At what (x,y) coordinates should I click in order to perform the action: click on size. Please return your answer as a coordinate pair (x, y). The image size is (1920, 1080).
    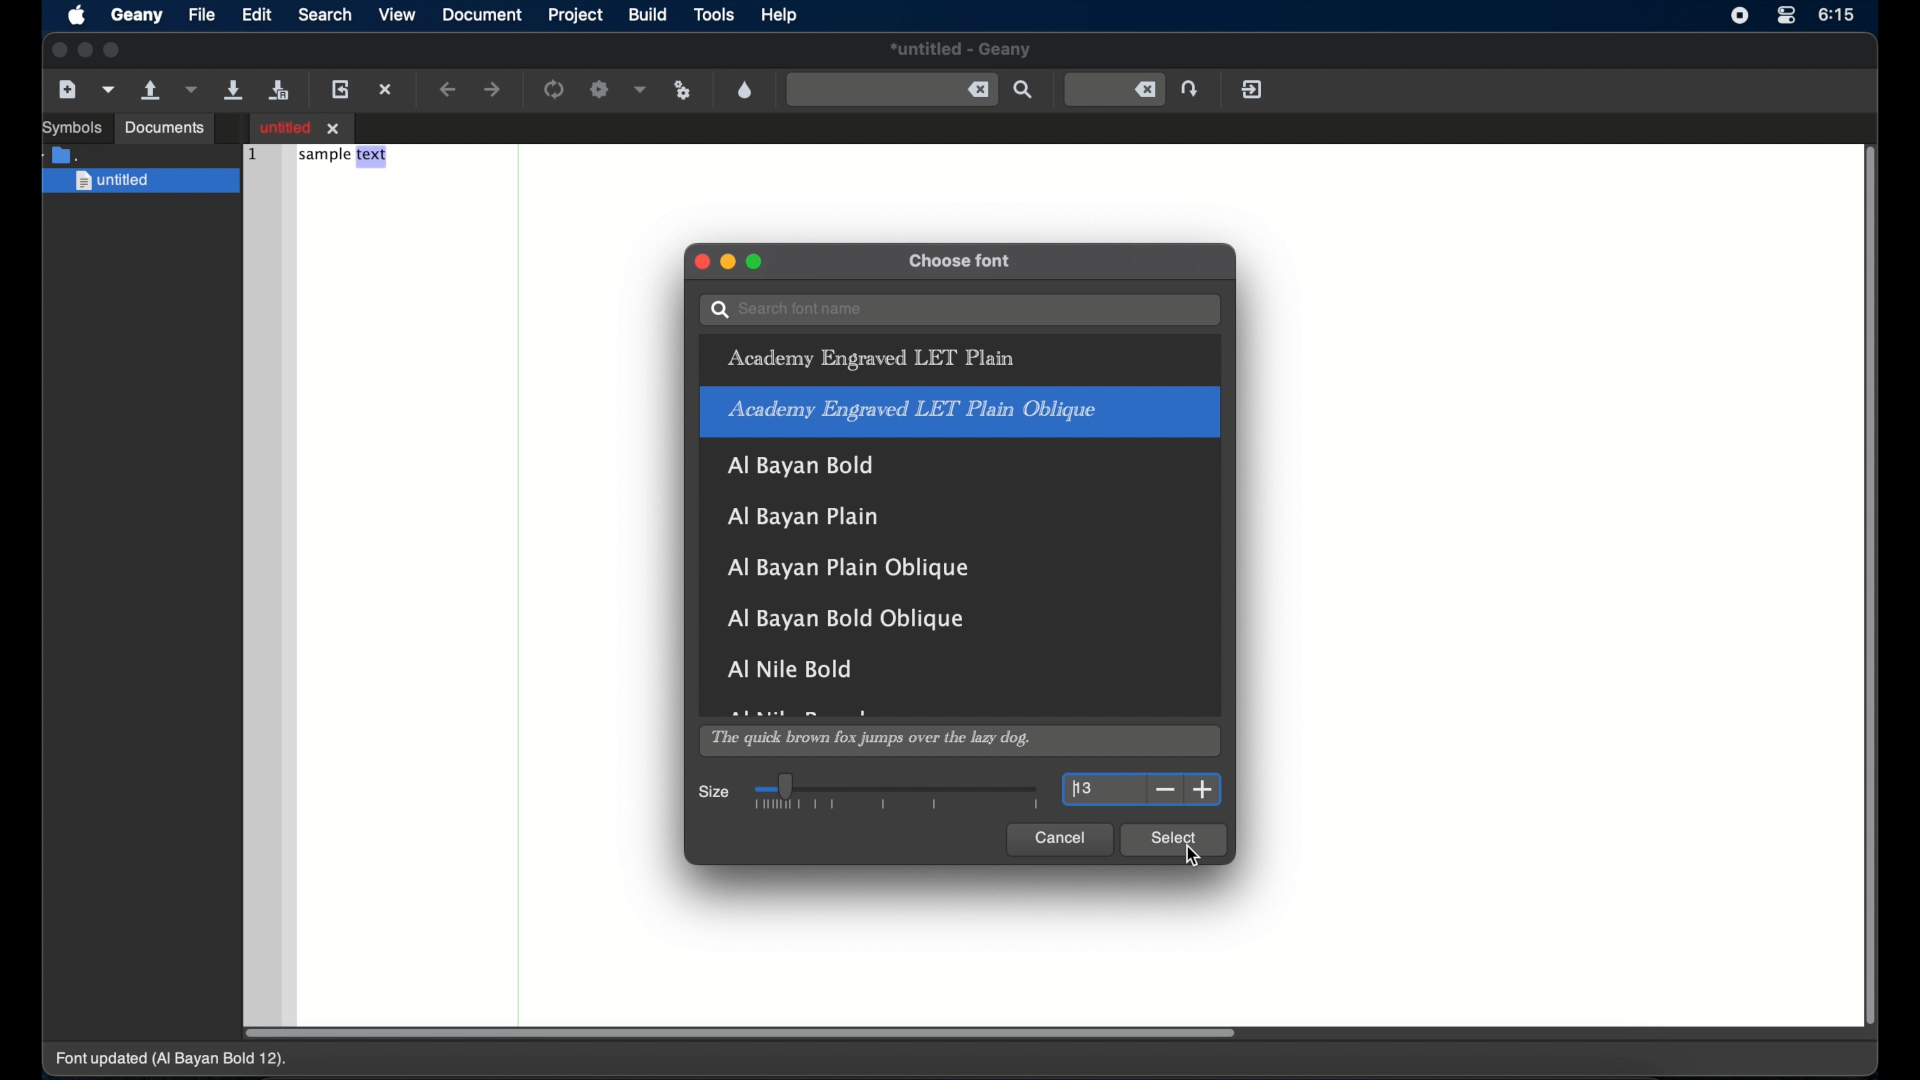
    Looking at the image, I should click on (715, 793).